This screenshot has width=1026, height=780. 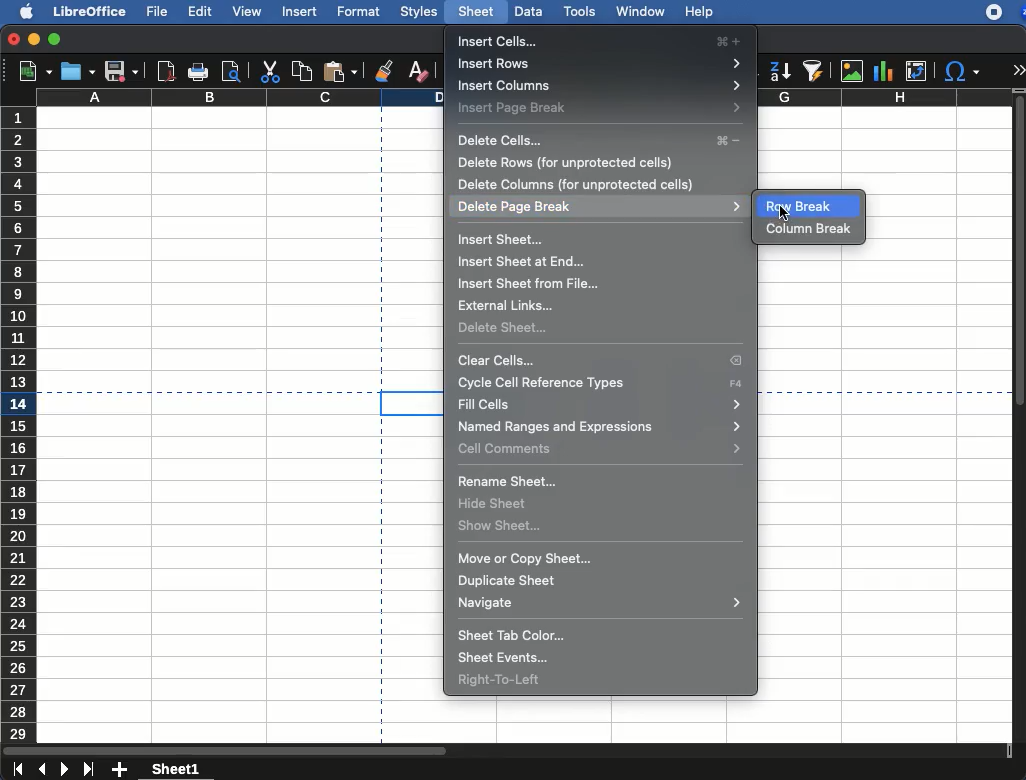 What do you see at coordinates (809, 230) in the screenshot?
I see `column break` at bounding box center [809, 230].